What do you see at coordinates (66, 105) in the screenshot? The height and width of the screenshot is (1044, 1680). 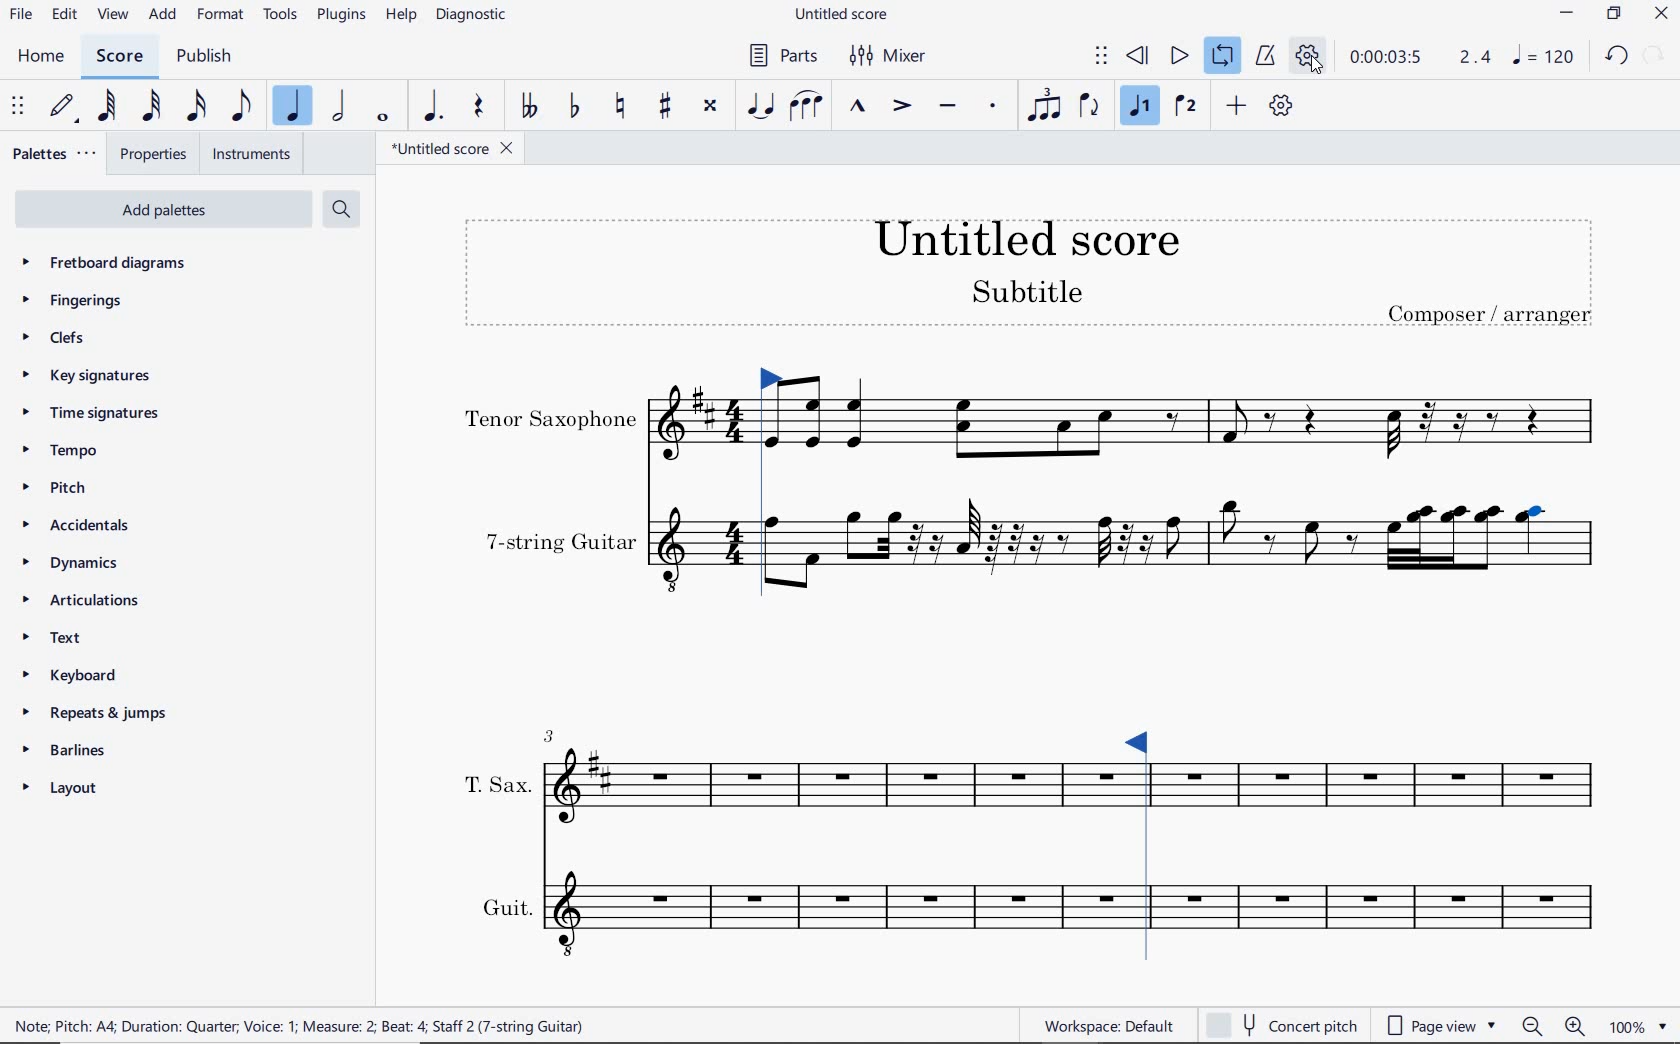 I see `DEFAULT (STEP TIME)` at bounding box center [66, 105].